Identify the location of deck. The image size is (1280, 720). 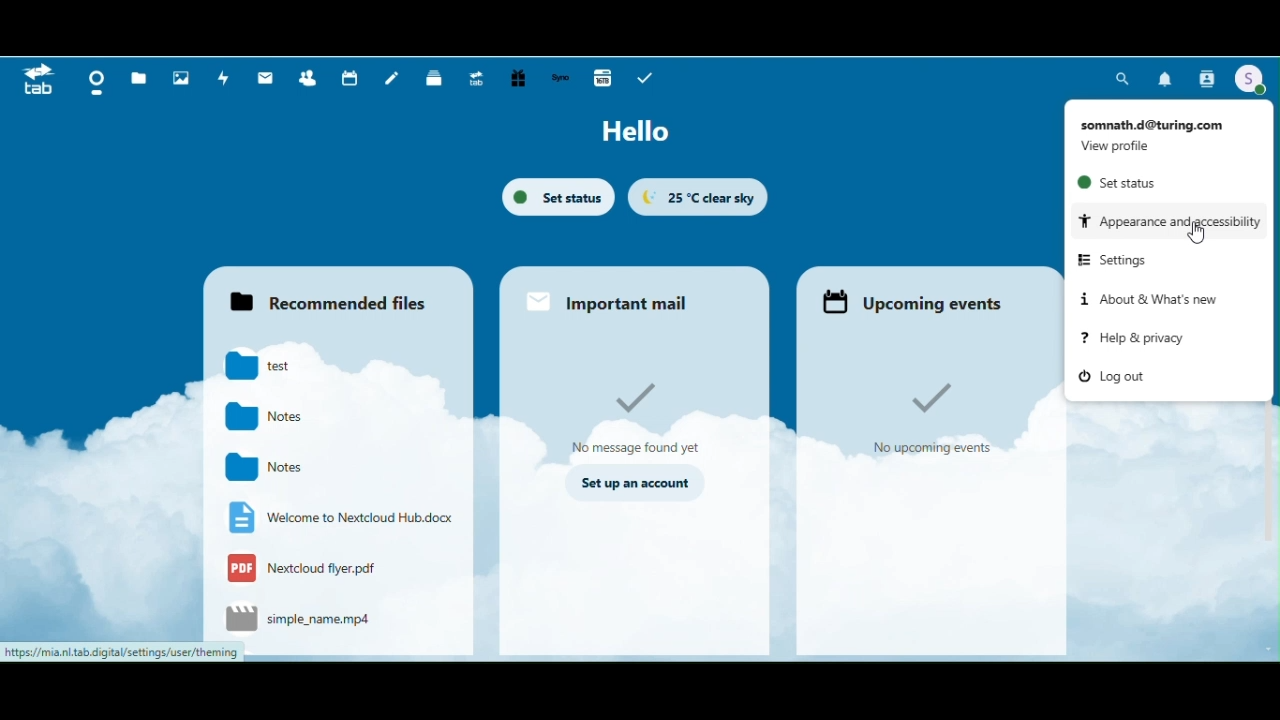
(434, 79).